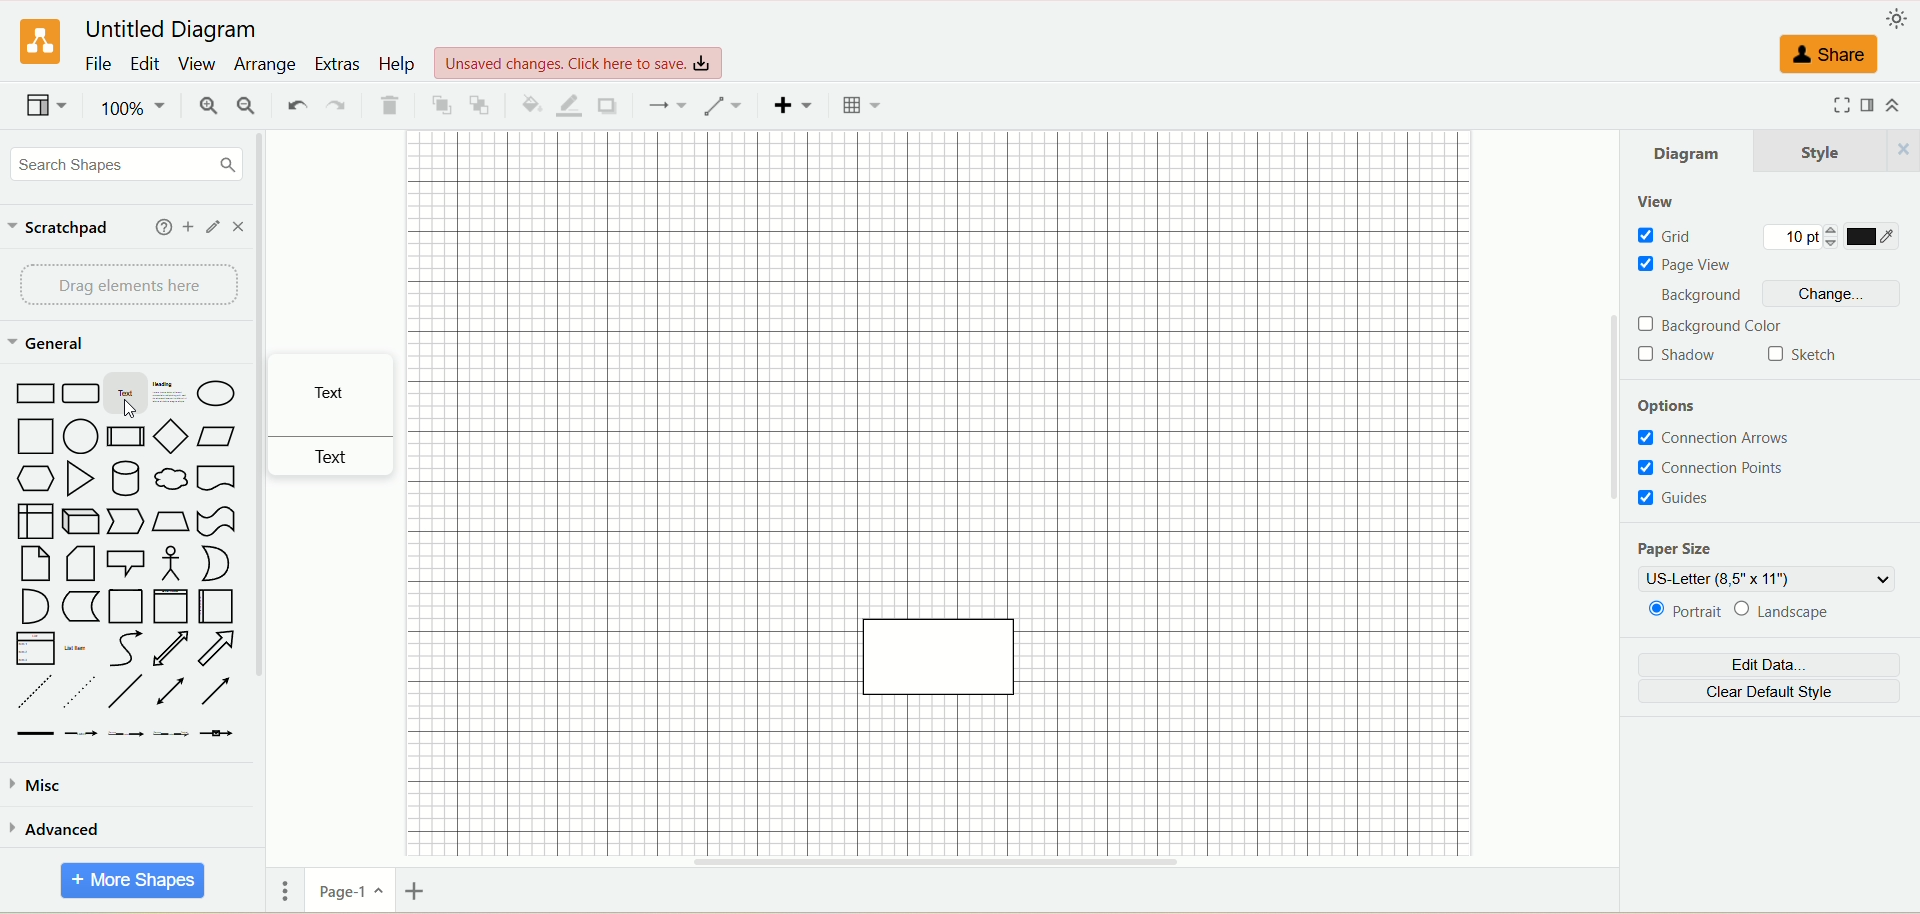 The image size is (1920, 914). Describe the element at coordinates (147, 63) in the screenshot. I see `edit` at that location.